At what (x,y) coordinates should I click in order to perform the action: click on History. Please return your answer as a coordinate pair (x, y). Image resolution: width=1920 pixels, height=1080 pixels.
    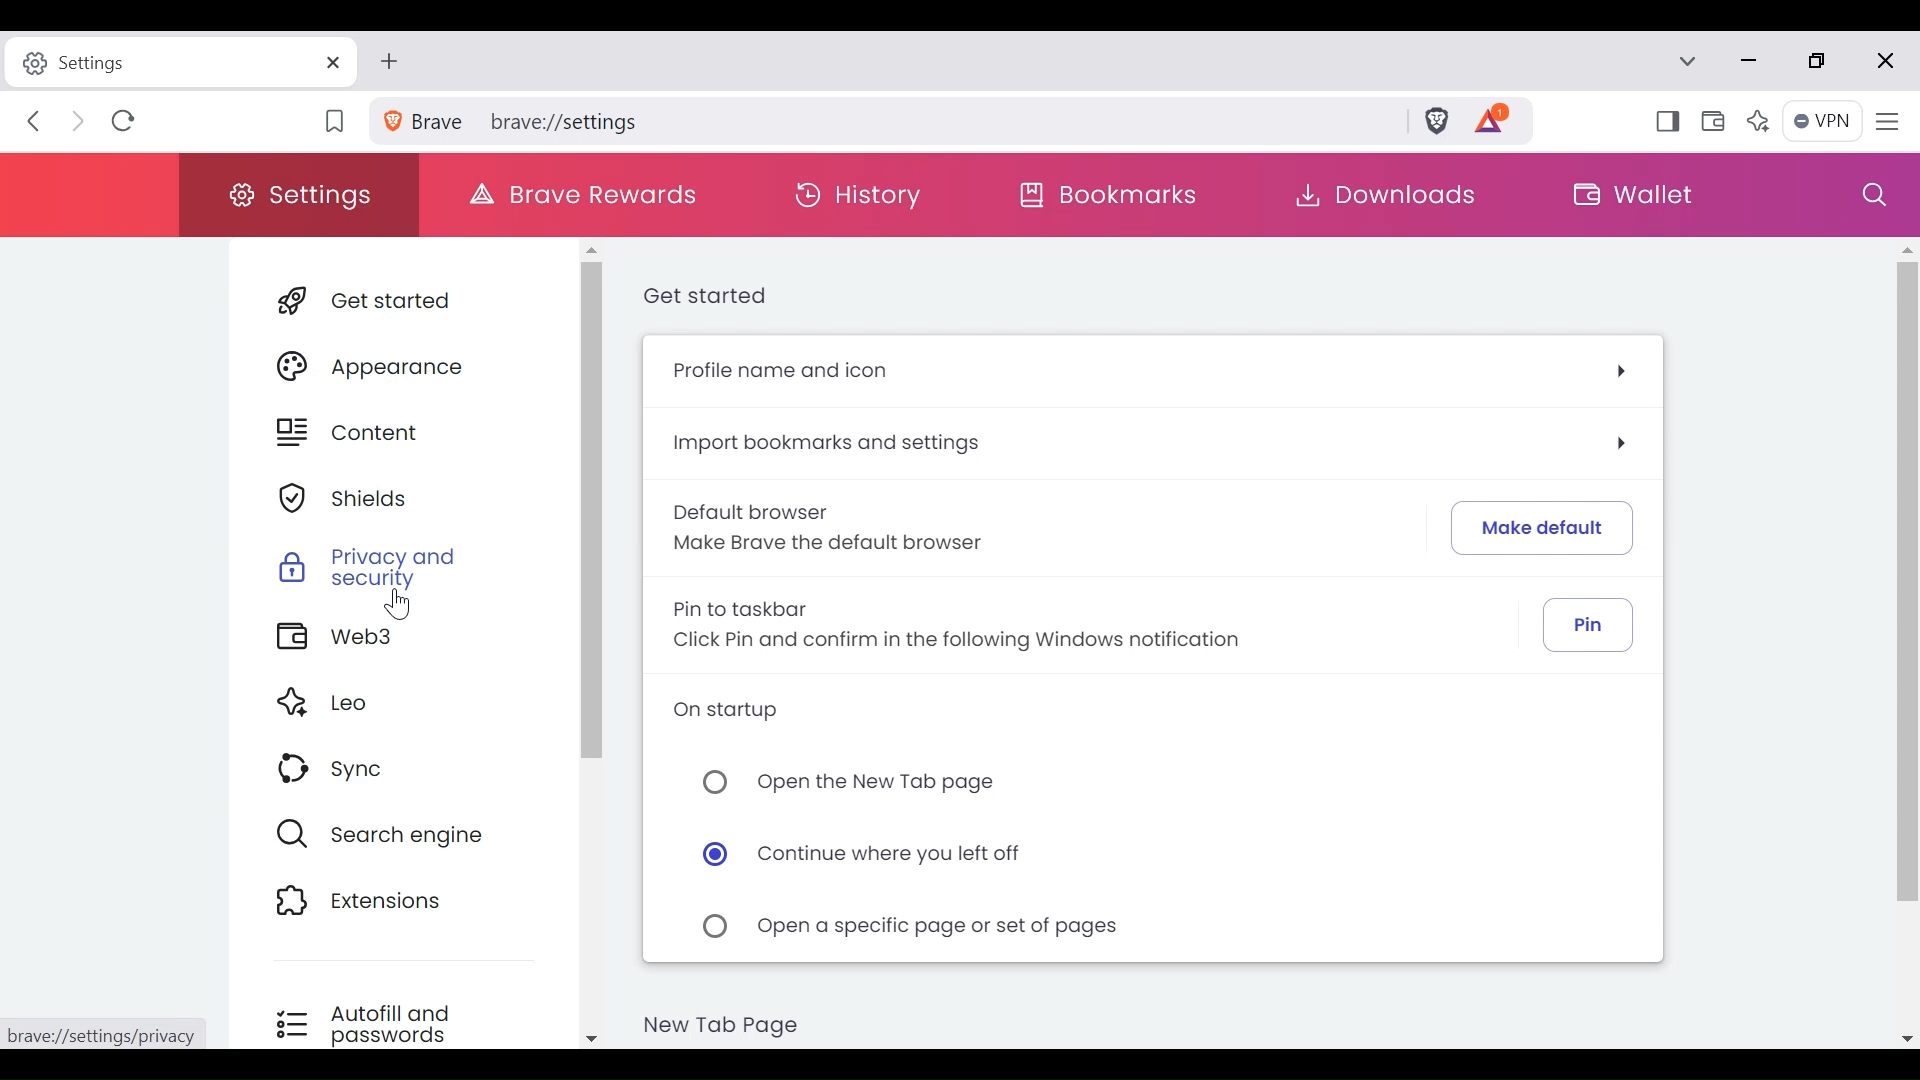
    Looking at the image, I should click on (867, 193).